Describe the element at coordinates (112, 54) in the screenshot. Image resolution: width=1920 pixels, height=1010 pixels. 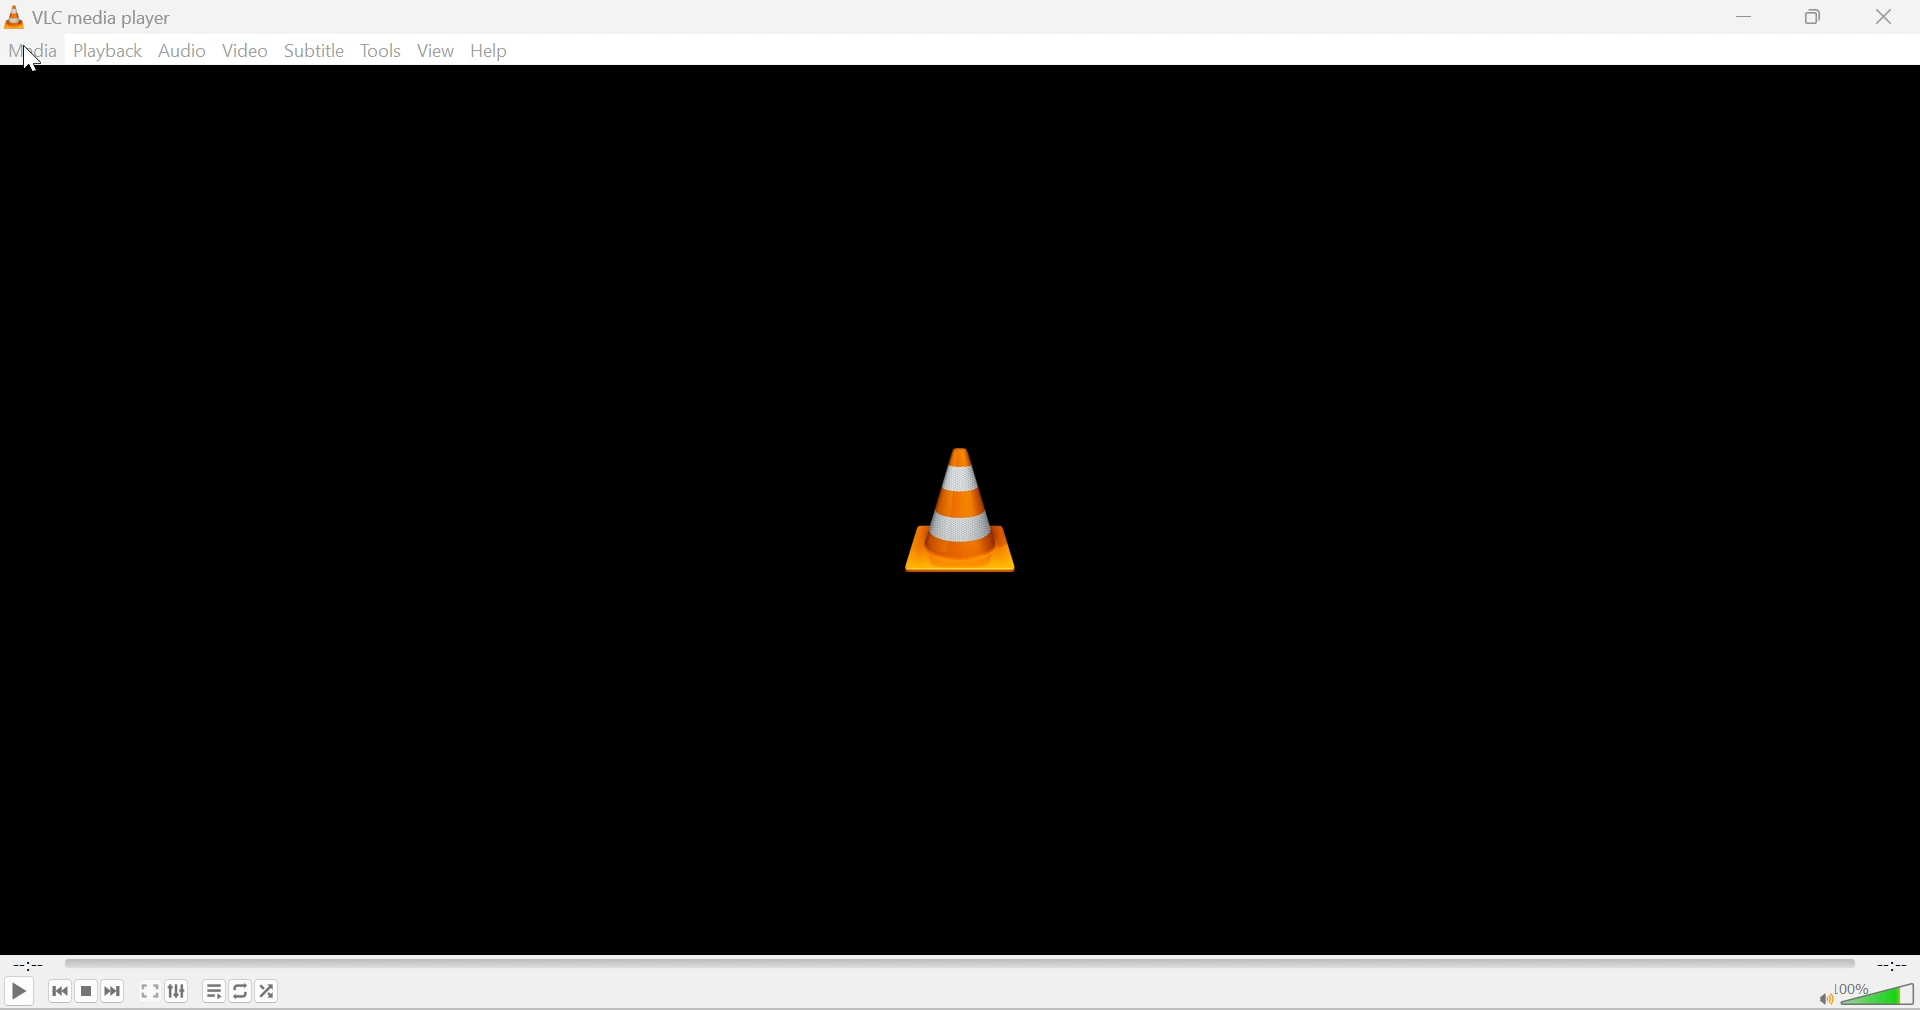
I see `Playback` at that location.